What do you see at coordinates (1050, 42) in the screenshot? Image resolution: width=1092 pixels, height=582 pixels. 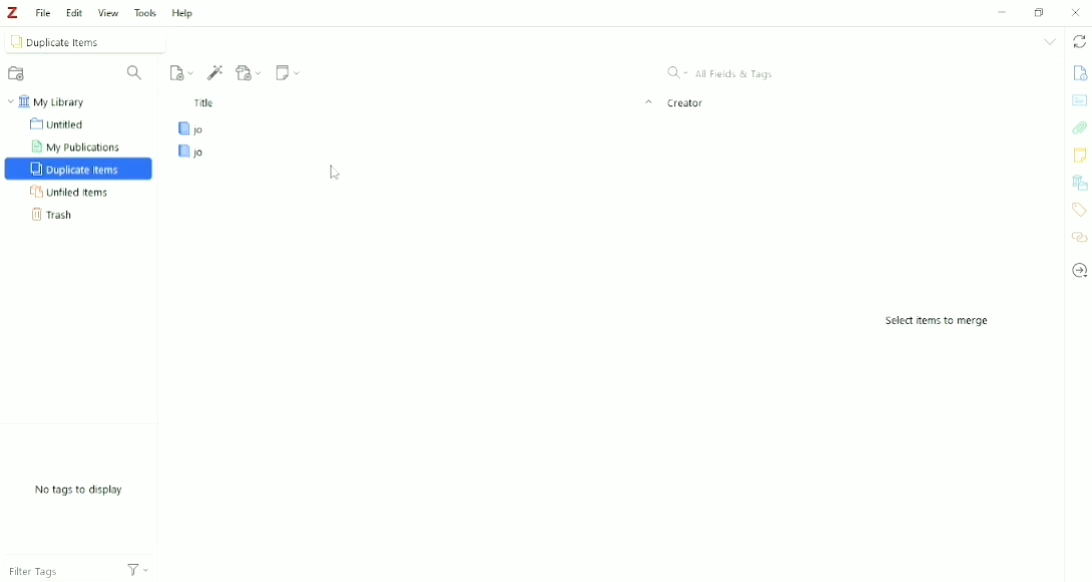 I see `List all tabs` at bounding box center [1050, 42].